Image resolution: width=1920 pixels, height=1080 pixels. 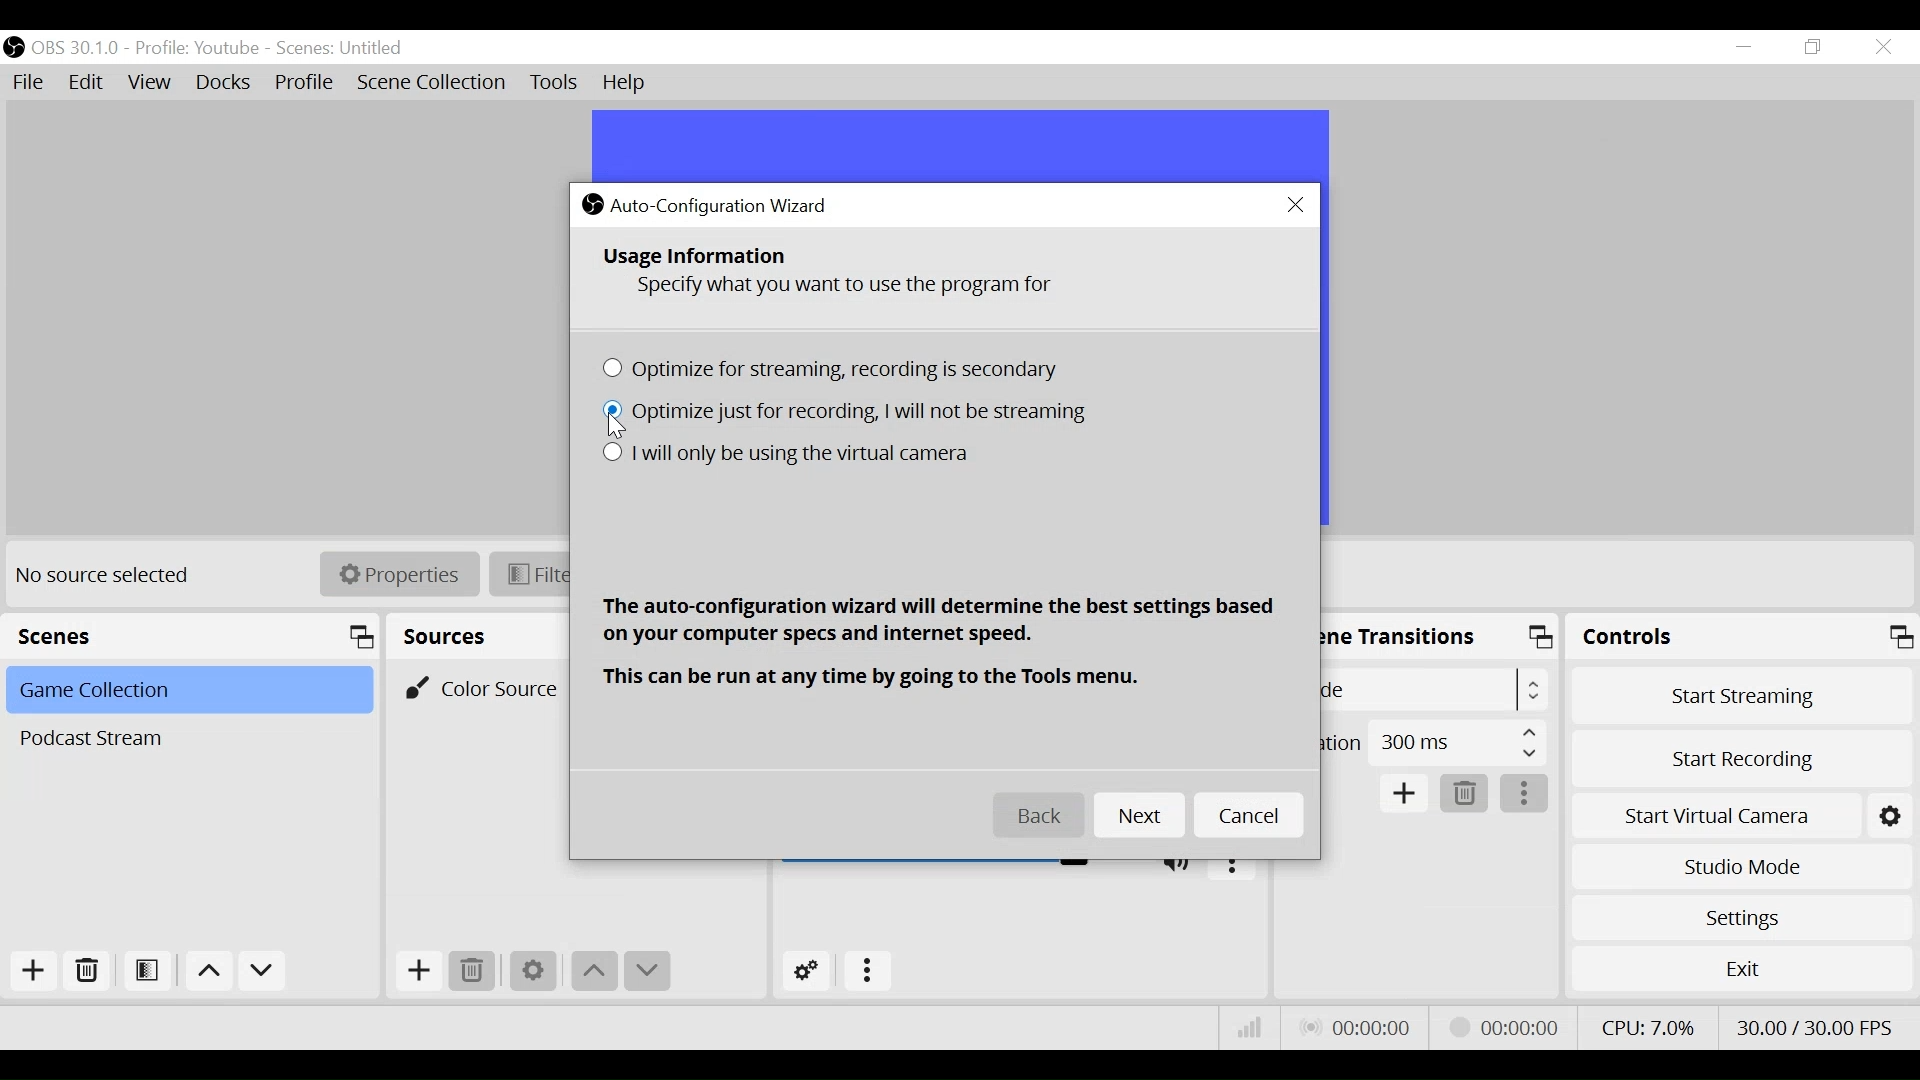 What do you see at coordinates (629, 83) in the screenshot?
I see `Help` at bounding box center [629, 83].